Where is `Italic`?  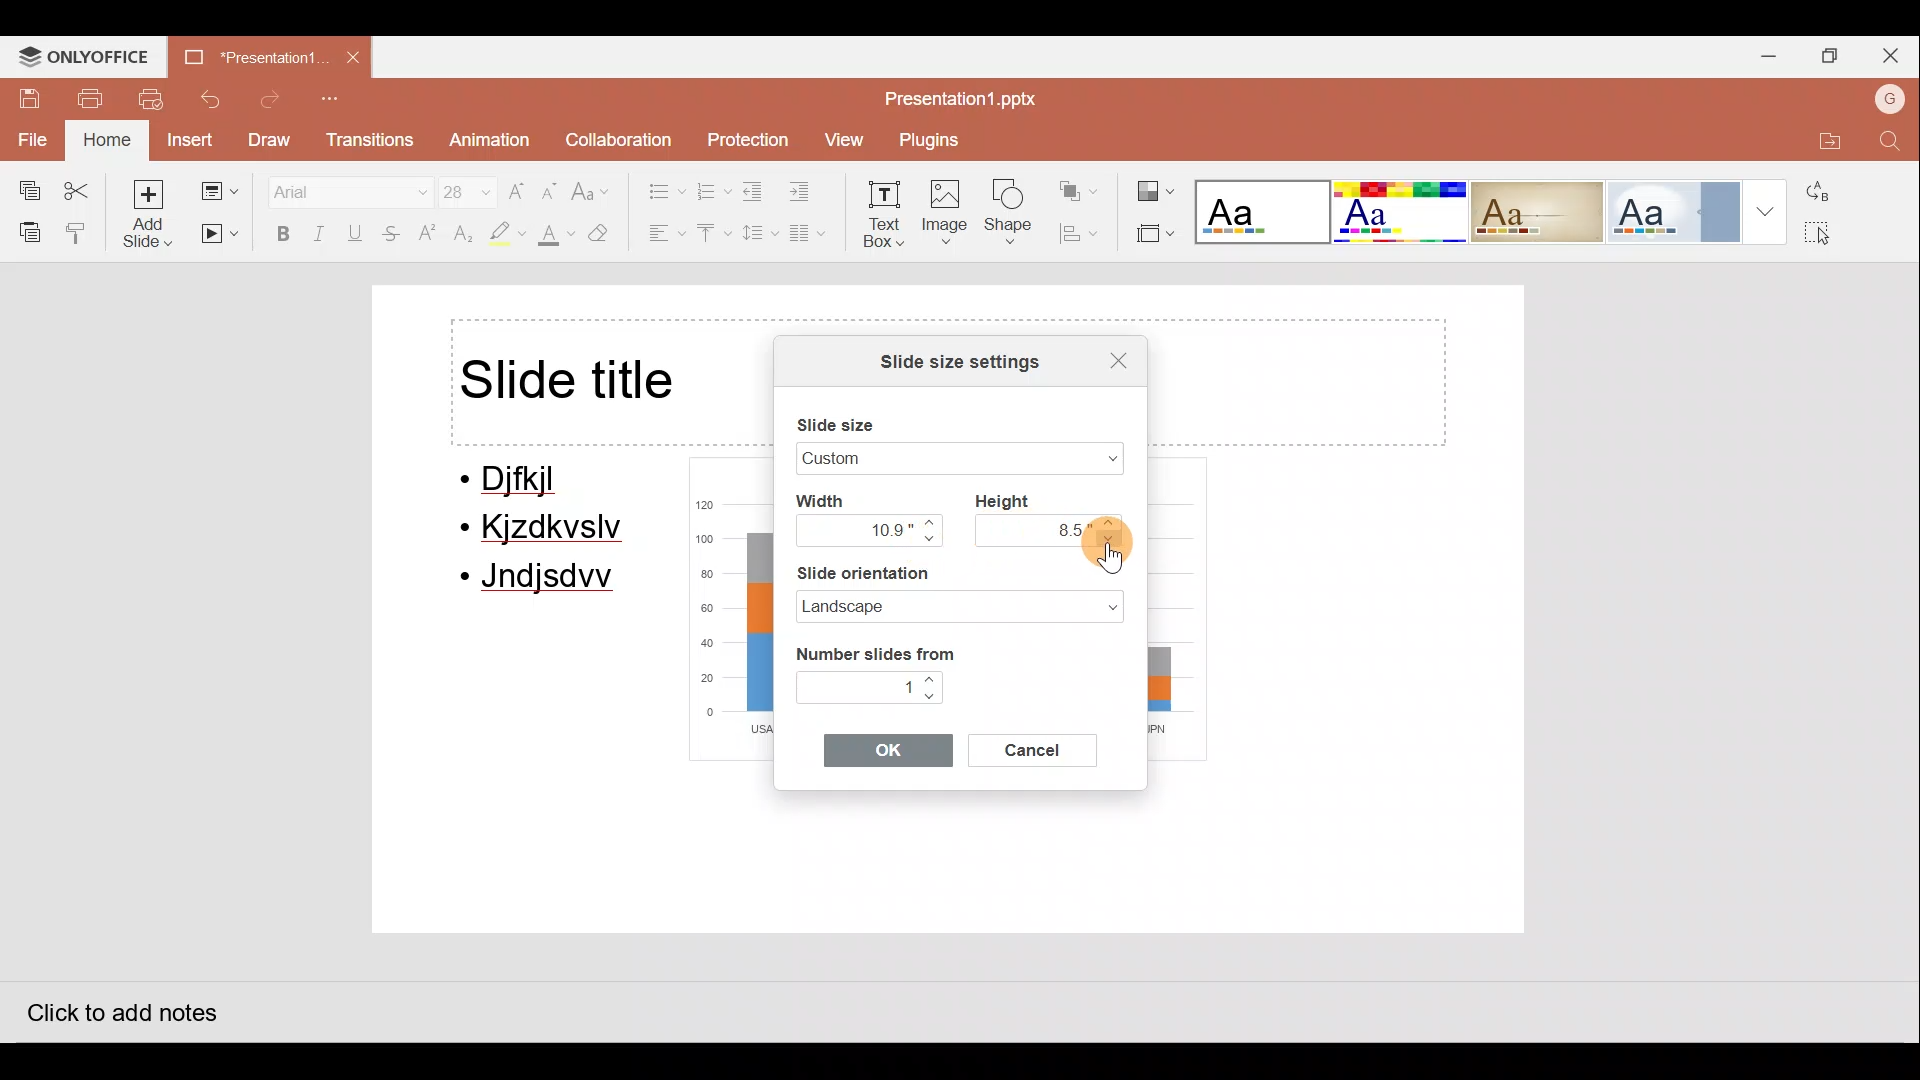
Italic is located at coordinates (320, 232).